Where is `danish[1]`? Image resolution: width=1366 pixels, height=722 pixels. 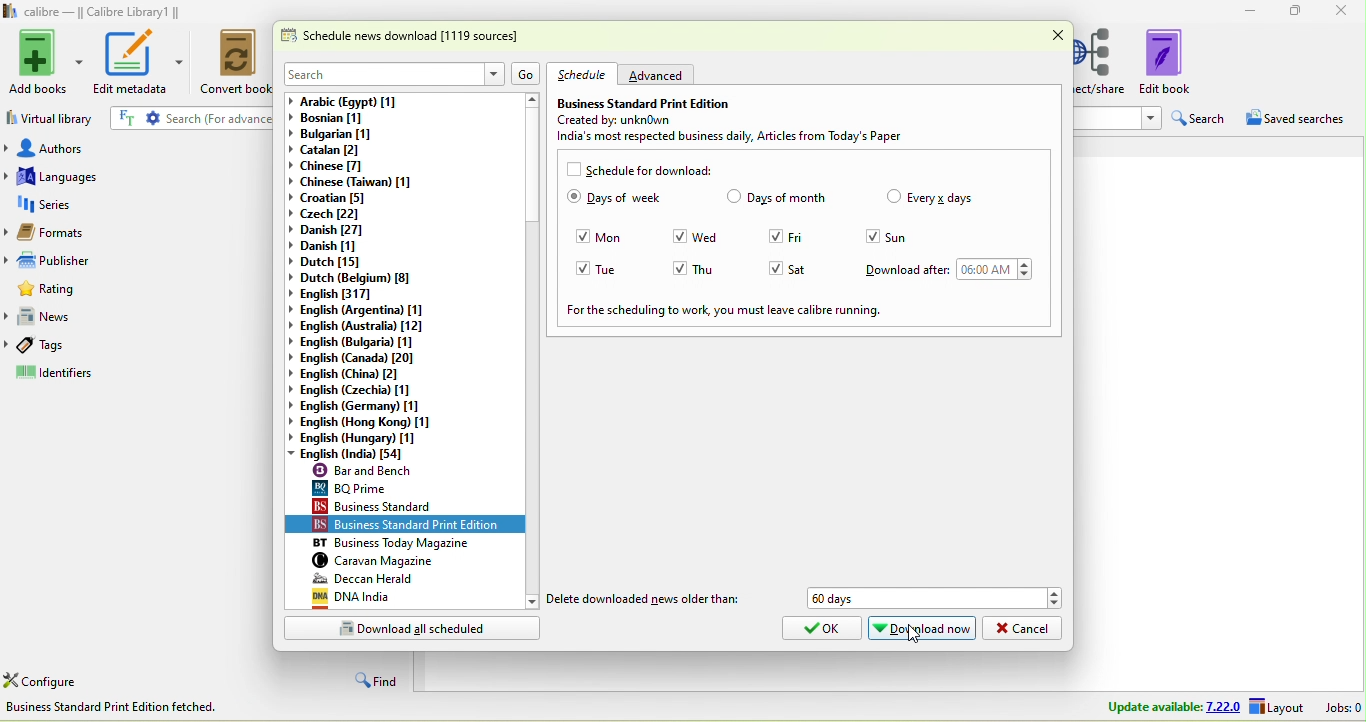
danish[1] is located at coordinates (340, 247).